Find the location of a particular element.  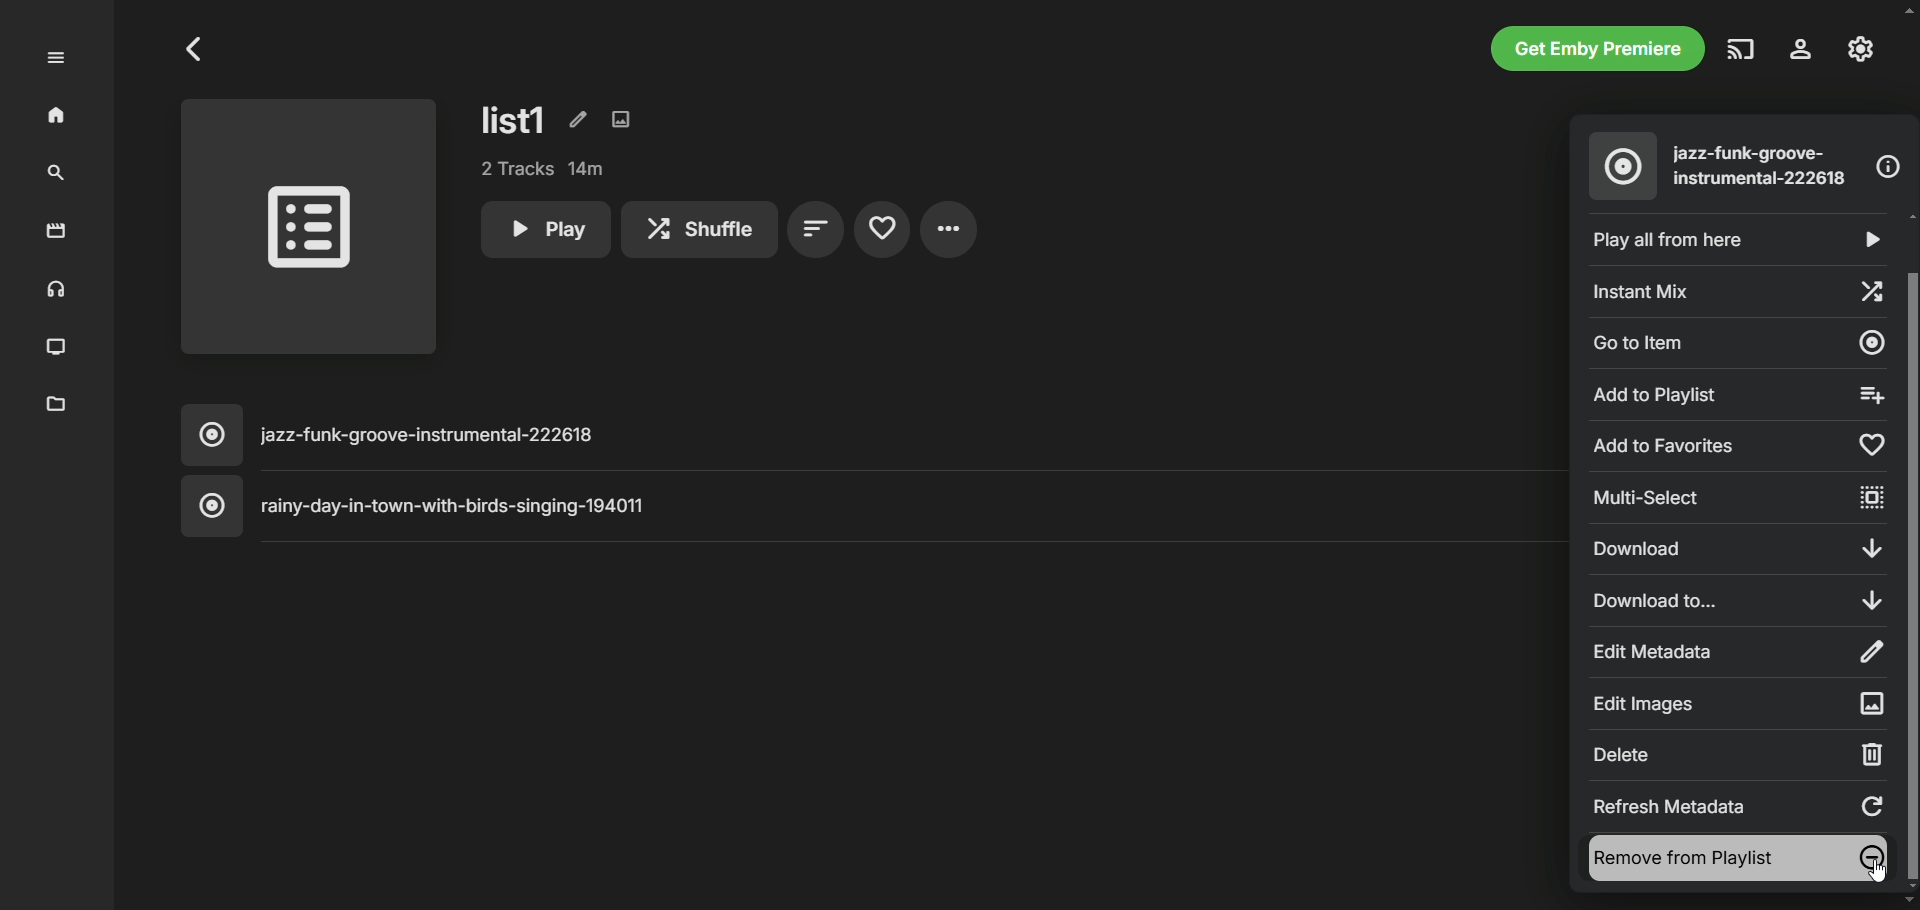

settings is located at coordinates (1802, 49).